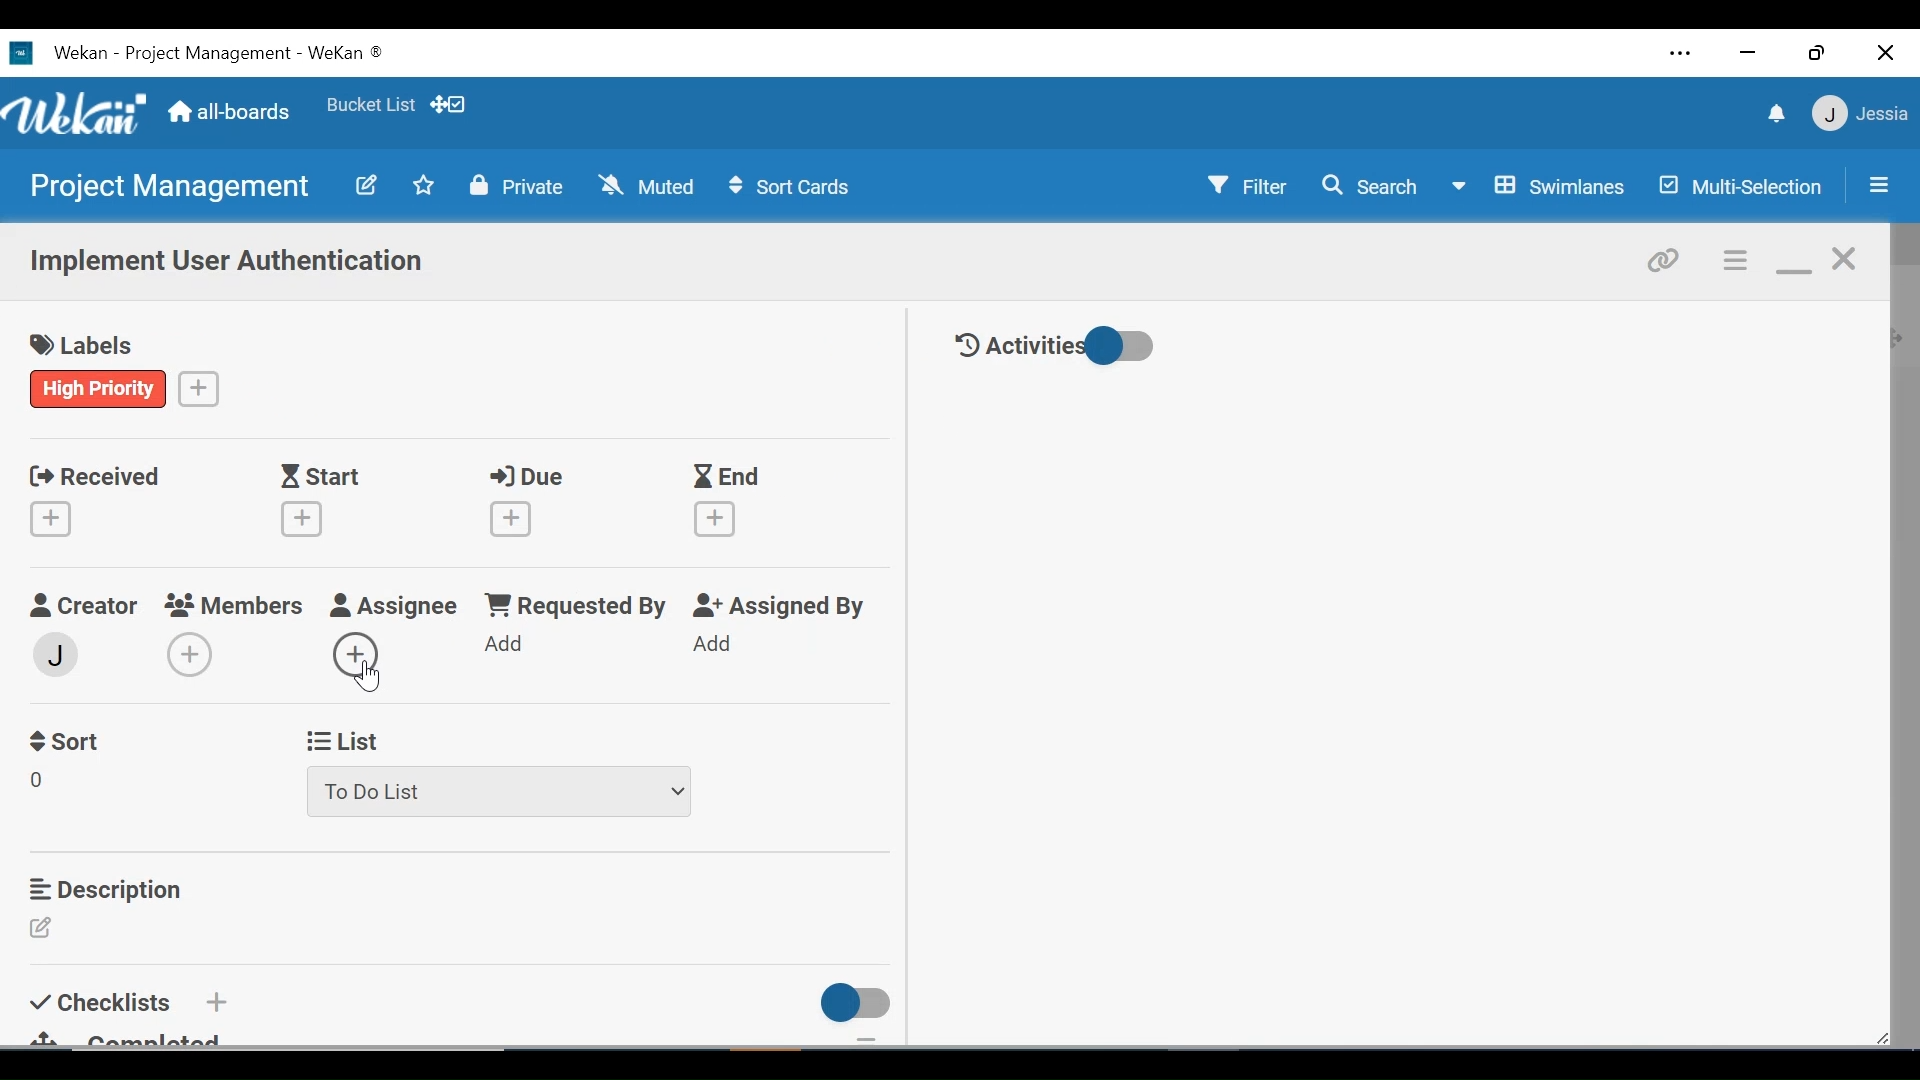 The height and width of the screenshot is (1080, 1920). What do you see at coordinates (111, 889) in the screenshot?
I see `Description` at bounding box center [111, 889].